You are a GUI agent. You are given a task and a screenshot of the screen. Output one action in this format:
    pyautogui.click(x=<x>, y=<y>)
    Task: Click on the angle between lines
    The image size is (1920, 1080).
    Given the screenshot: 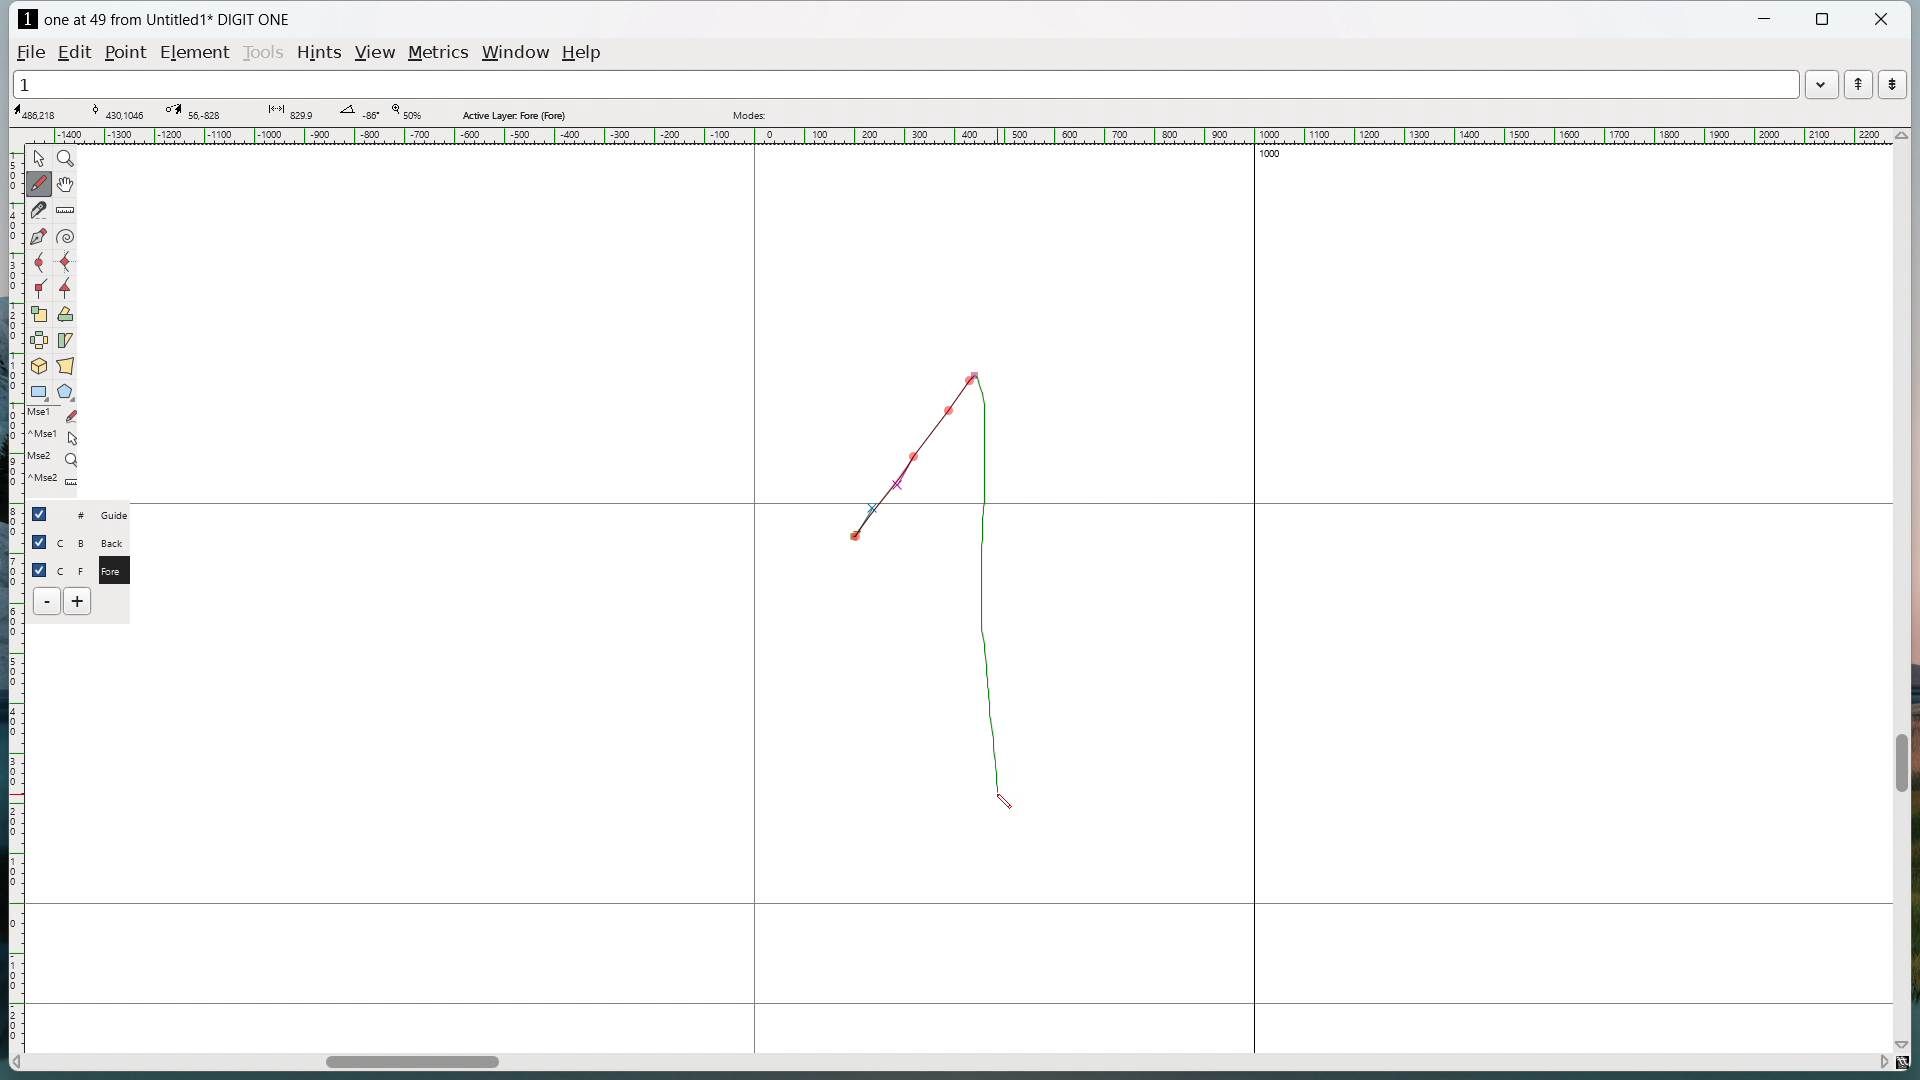 What is the action you would take?
    pyautogui.click(x=359, y=113)
    